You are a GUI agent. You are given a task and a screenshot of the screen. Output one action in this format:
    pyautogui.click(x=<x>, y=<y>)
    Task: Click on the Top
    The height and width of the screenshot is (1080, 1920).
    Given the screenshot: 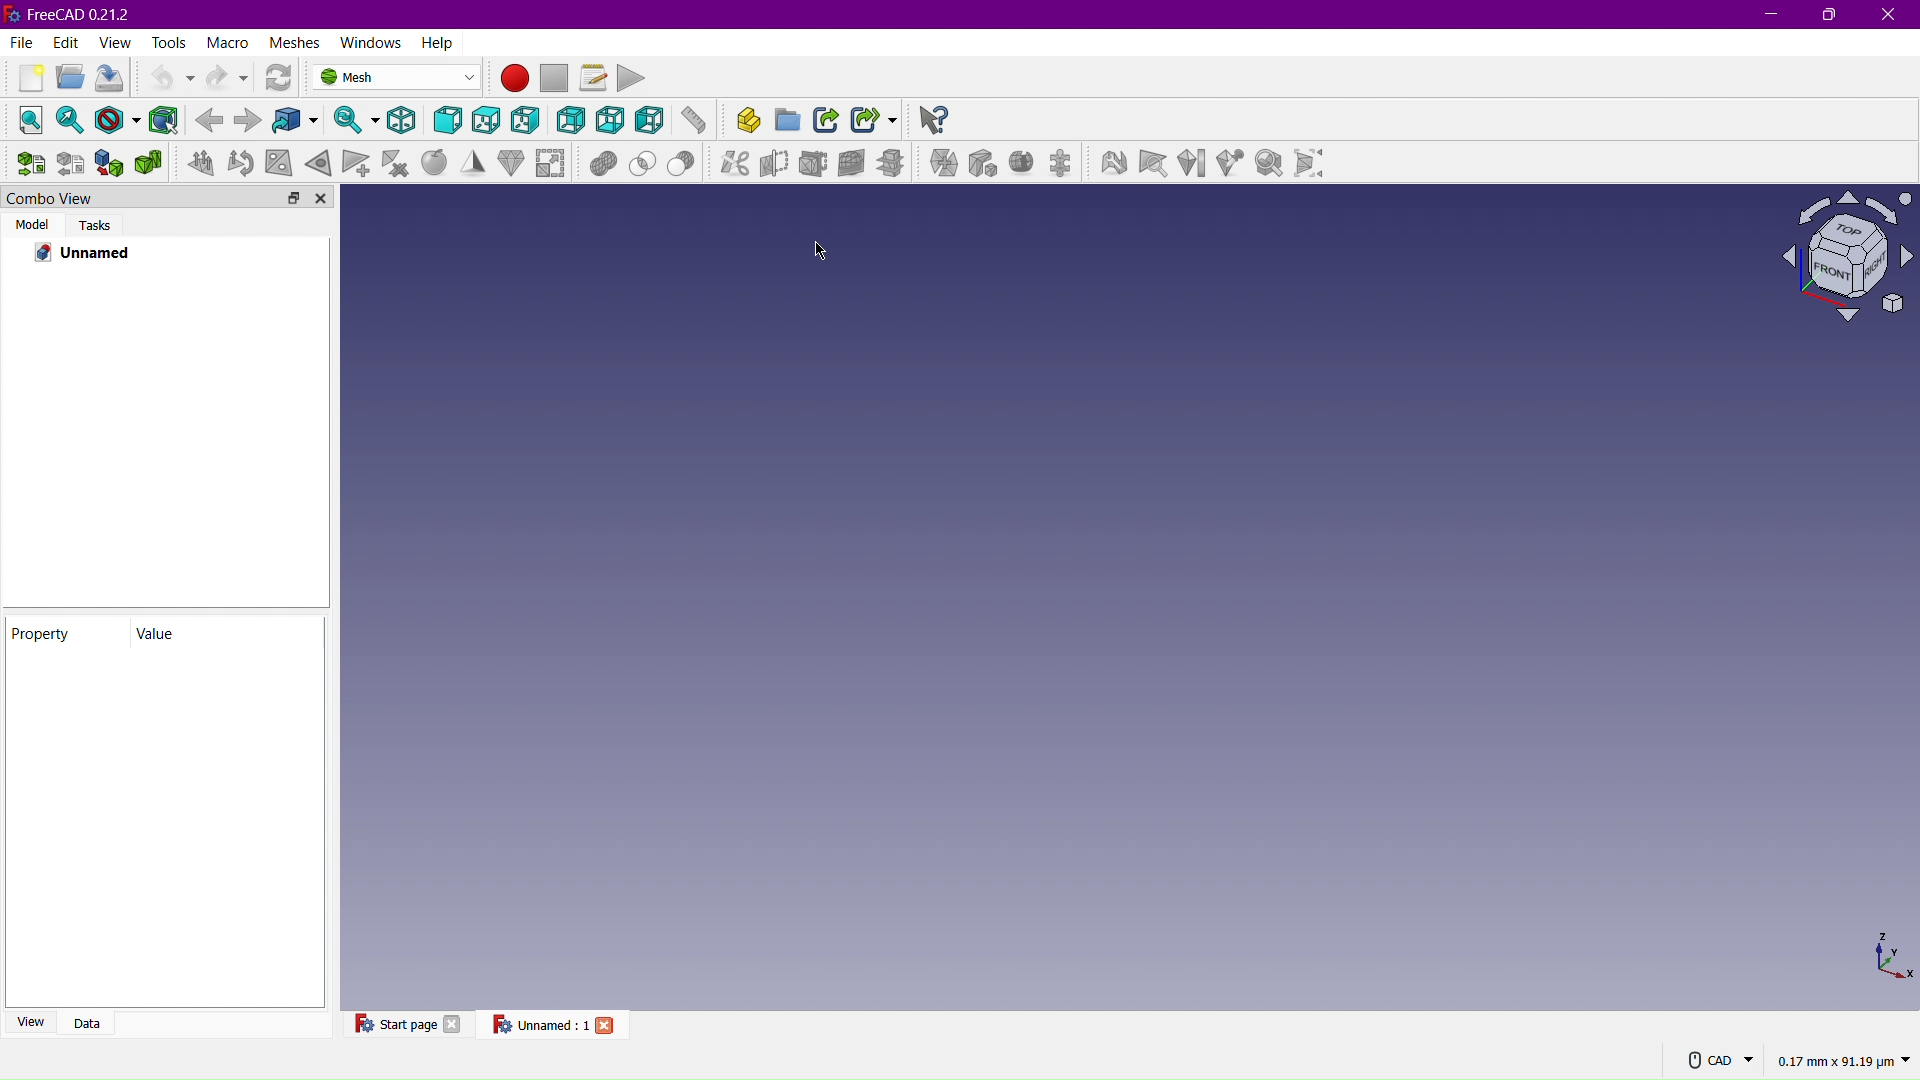 What is the action you would take?
    pyautogui.click(x=487, y=122)
    